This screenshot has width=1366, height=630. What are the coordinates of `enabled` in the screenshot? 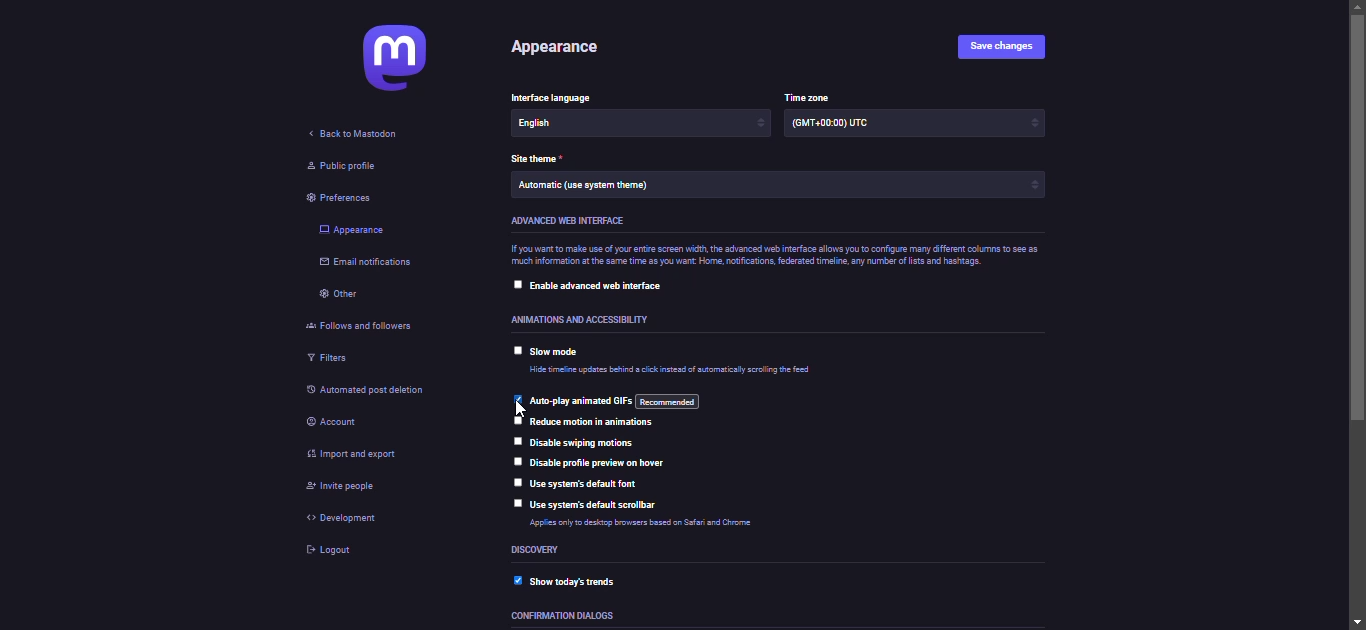 It's located at (519, 399).